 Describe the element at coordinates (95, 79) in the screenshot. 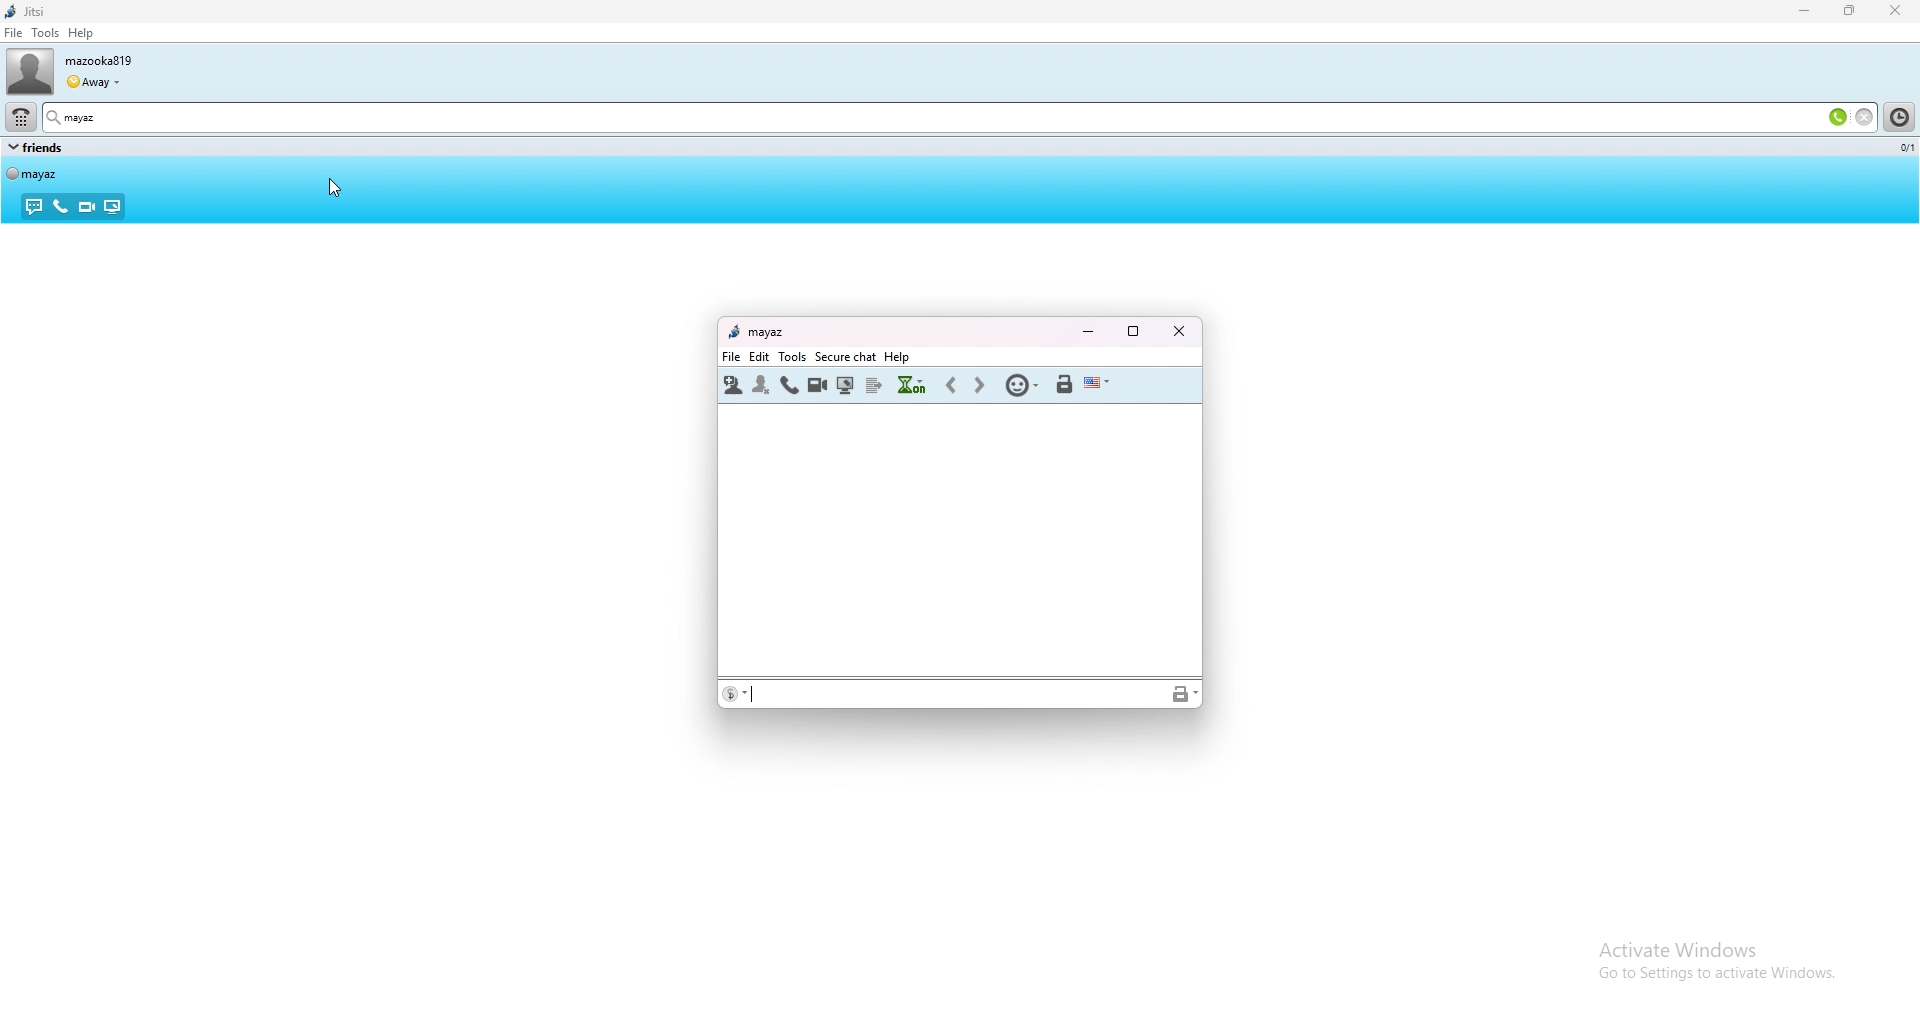

I see `Away ` at that location.